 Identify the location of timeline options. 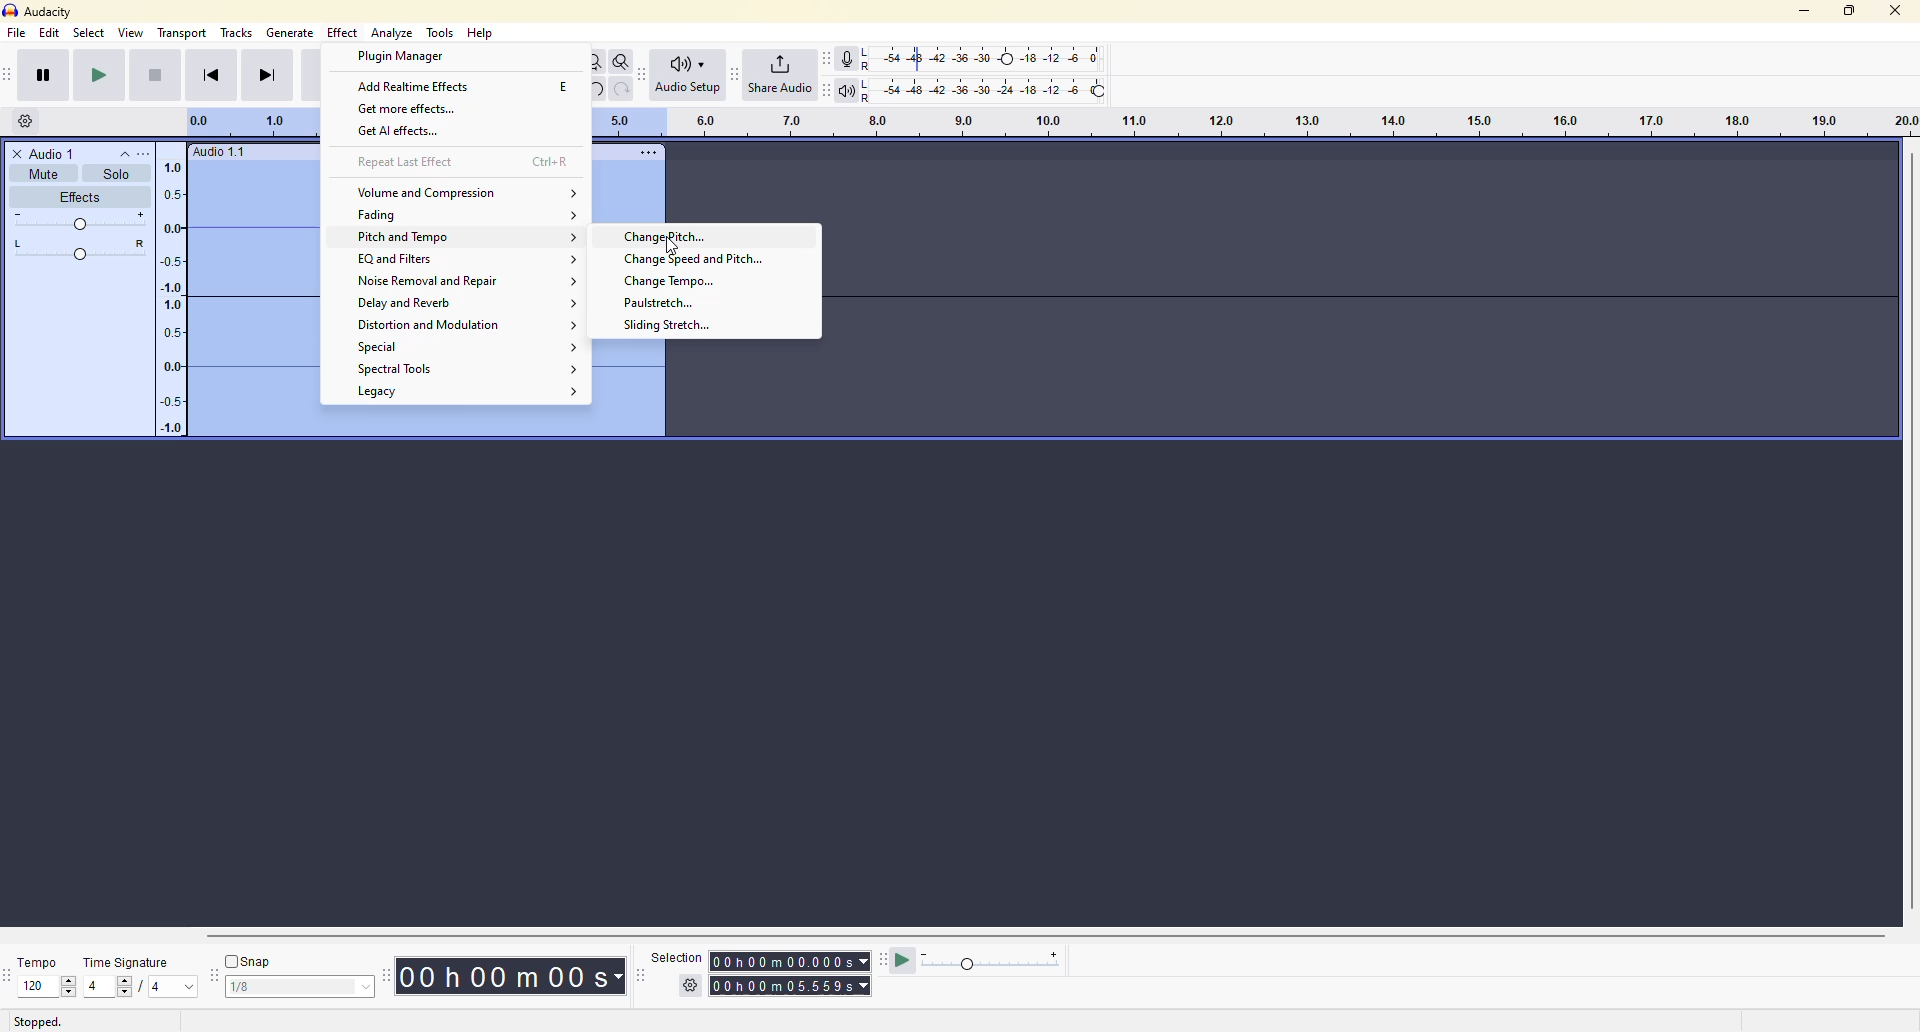
(26, 120).